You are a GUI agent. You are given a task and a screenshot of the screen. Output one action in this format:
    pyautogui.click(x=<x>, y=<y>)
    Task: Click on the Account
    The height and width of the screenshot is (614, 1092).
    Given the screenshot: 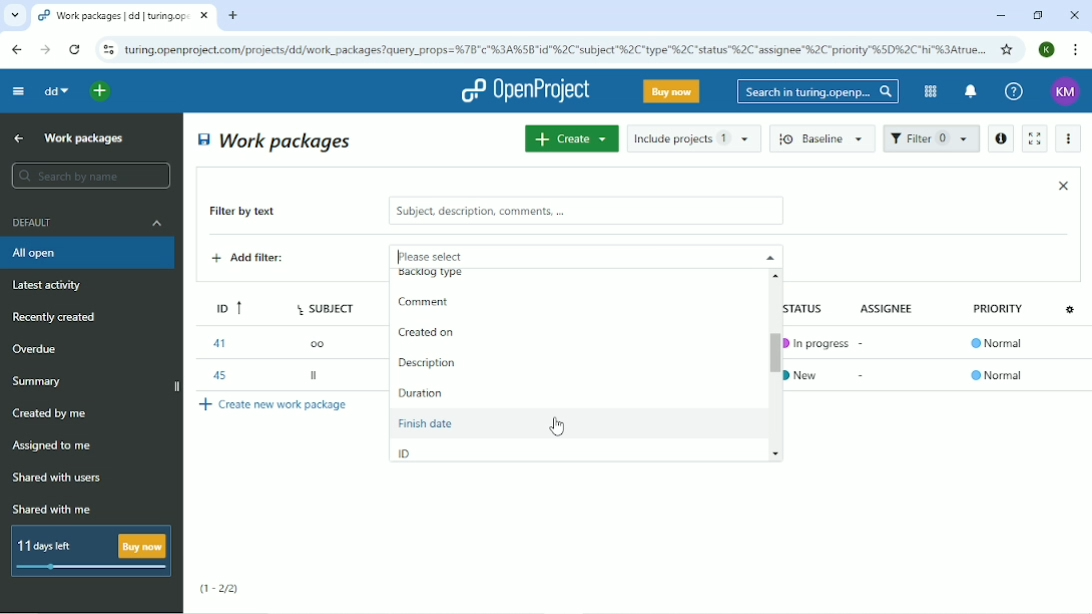 What is the action you would take?
    pyautogui.click(x=1048, y=49)
    